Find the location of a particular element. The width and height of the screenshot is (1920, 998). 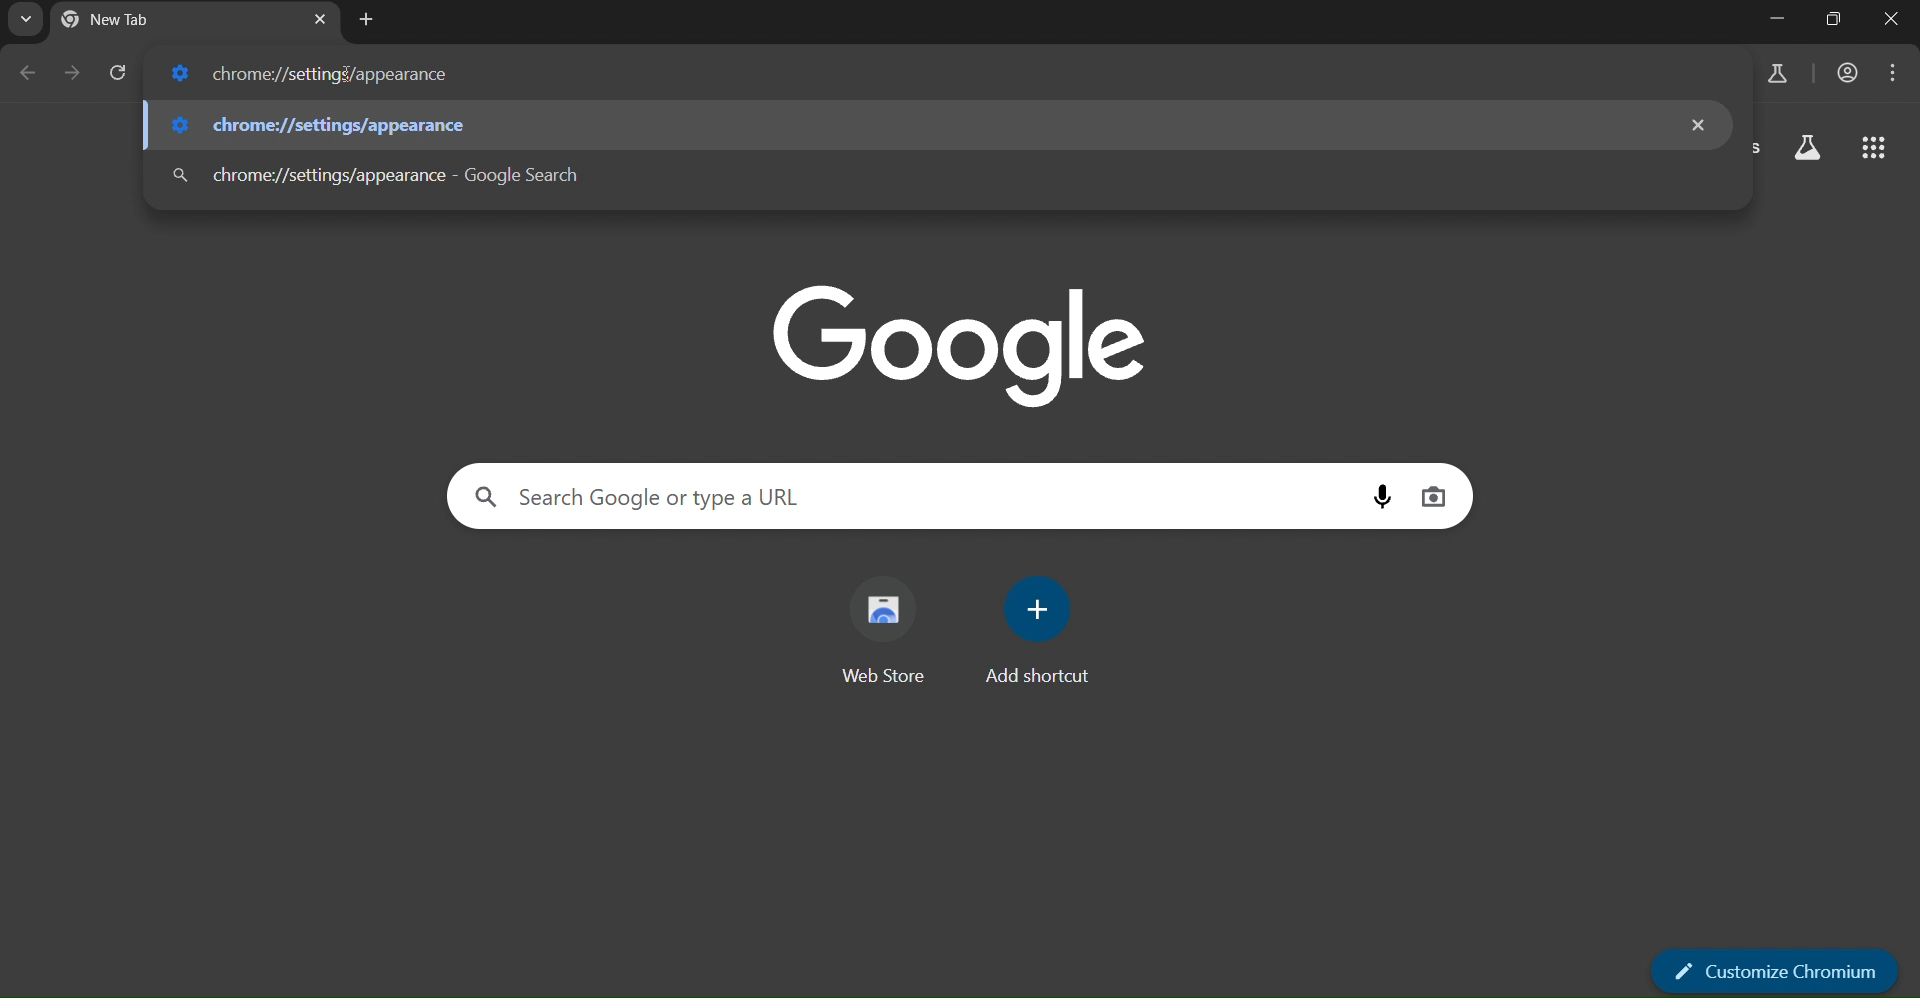

minimize is located at coordinates (1781, 19).